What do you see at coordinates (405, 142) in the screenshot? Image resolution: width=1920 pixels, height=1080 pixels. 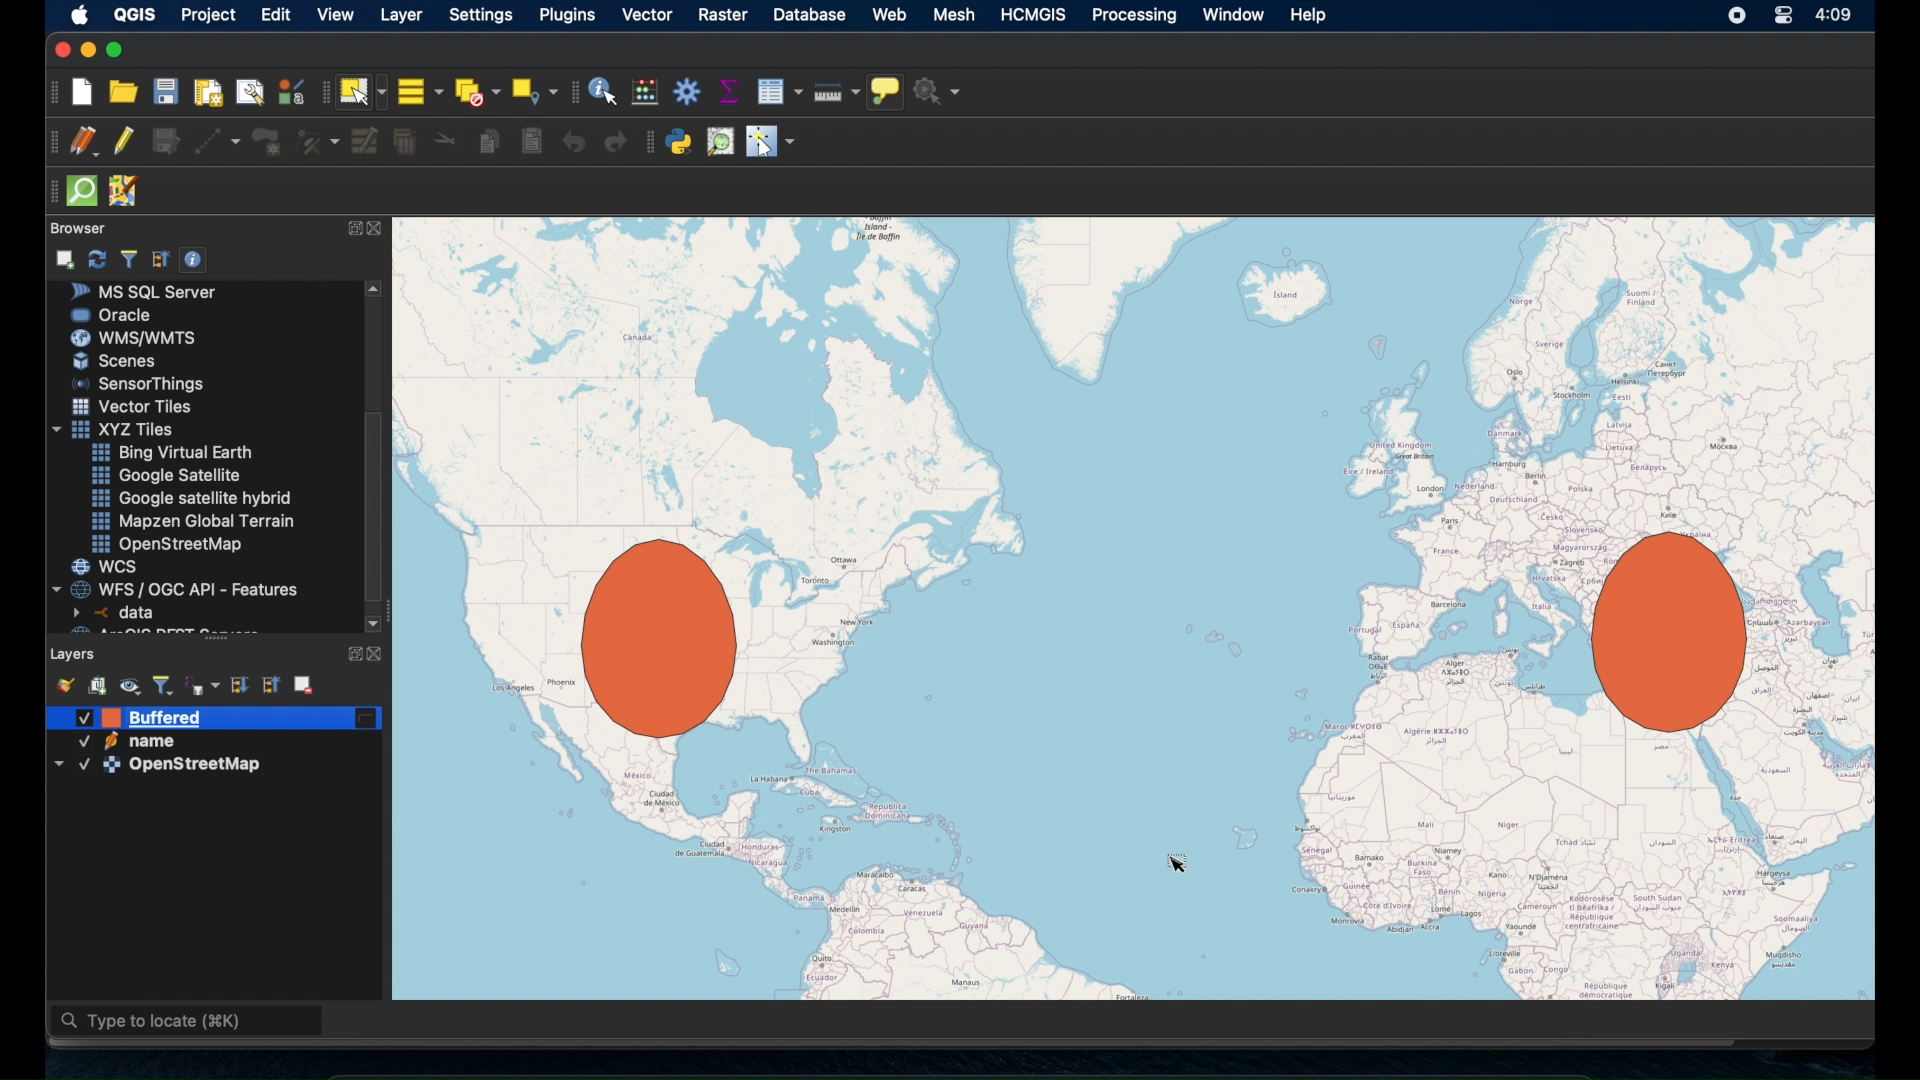 I see `delete select ted` at bounding box center [405, 142].